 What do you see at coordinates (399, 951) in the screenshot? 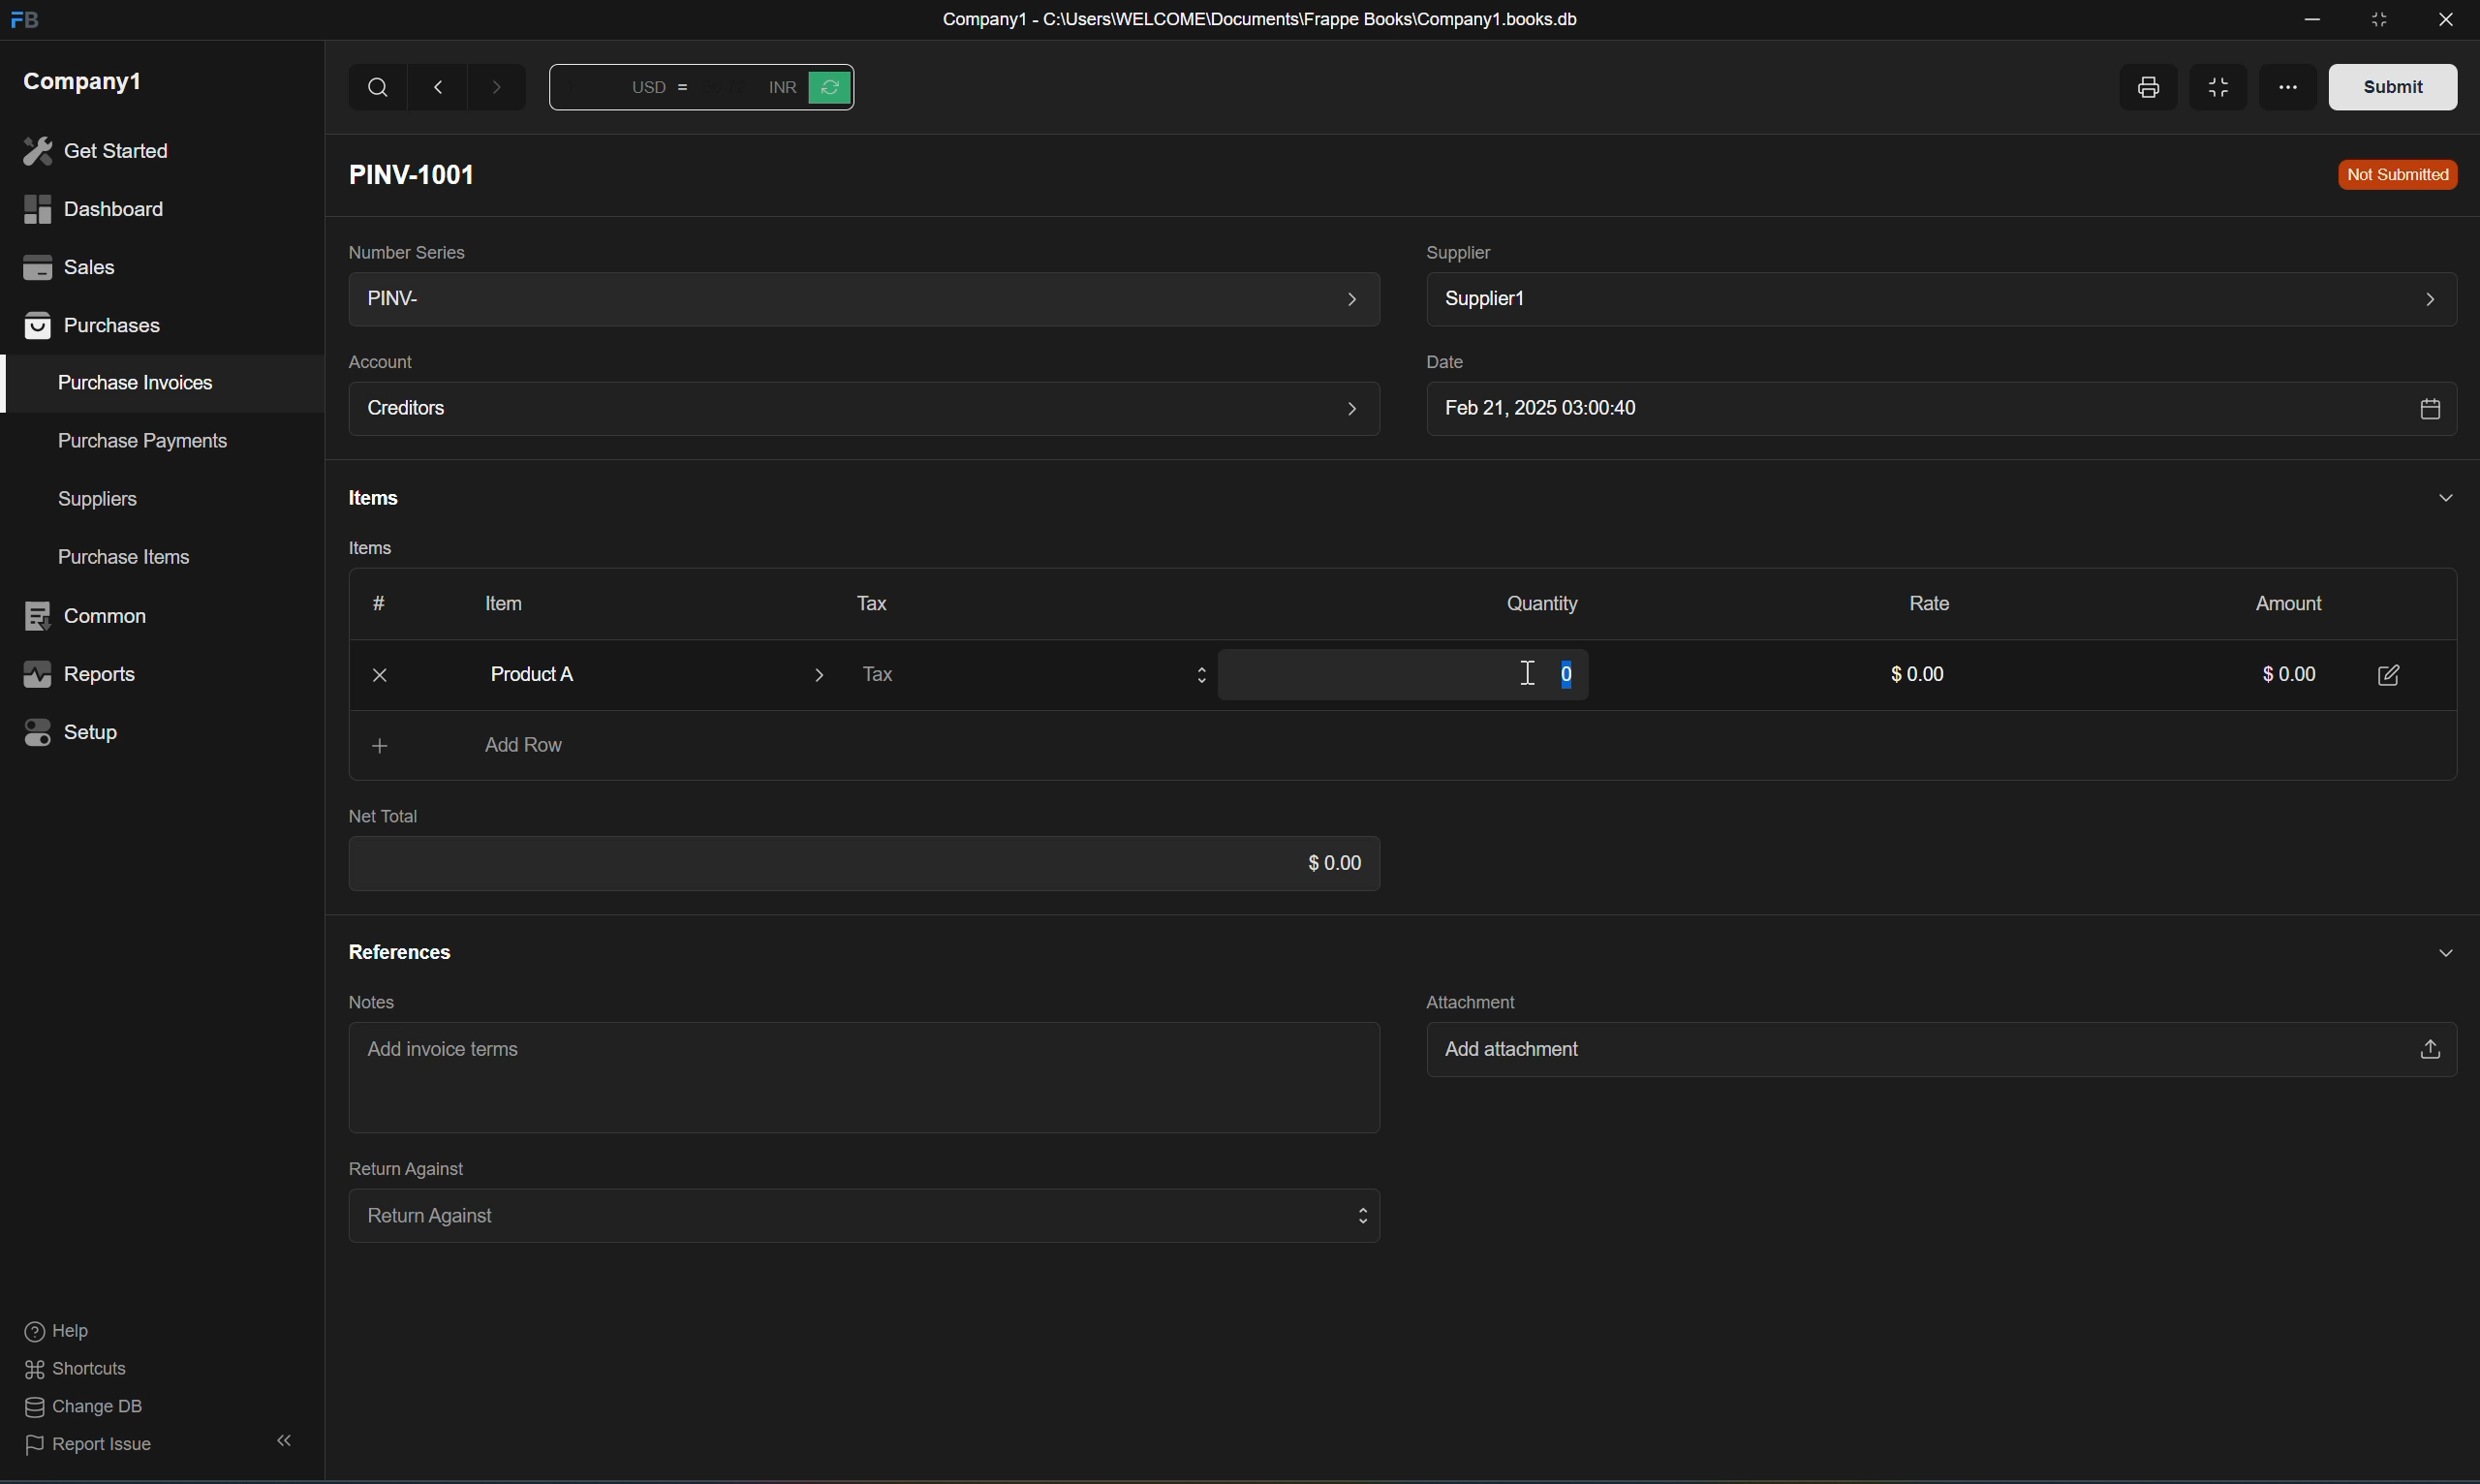
I see `References` at bounding box center [399, 951].